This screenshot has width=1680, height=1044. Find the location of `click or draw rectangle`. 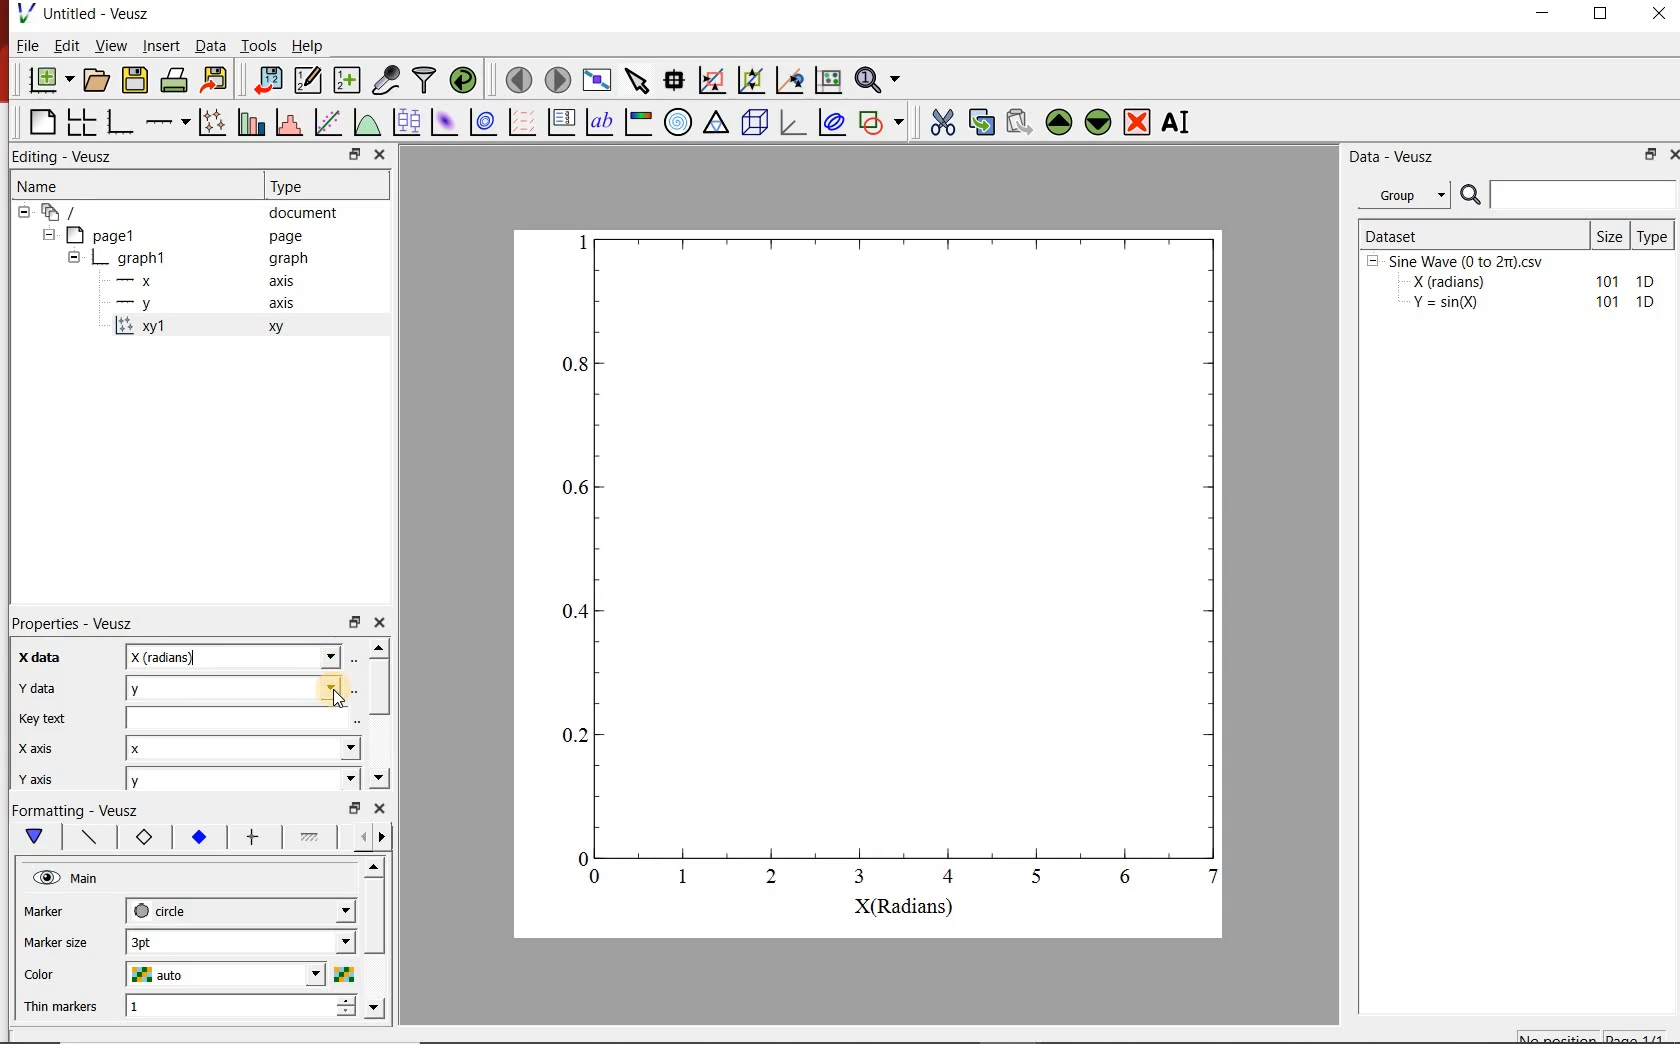

click or draw rectangle is located at coordinates (712, 78).